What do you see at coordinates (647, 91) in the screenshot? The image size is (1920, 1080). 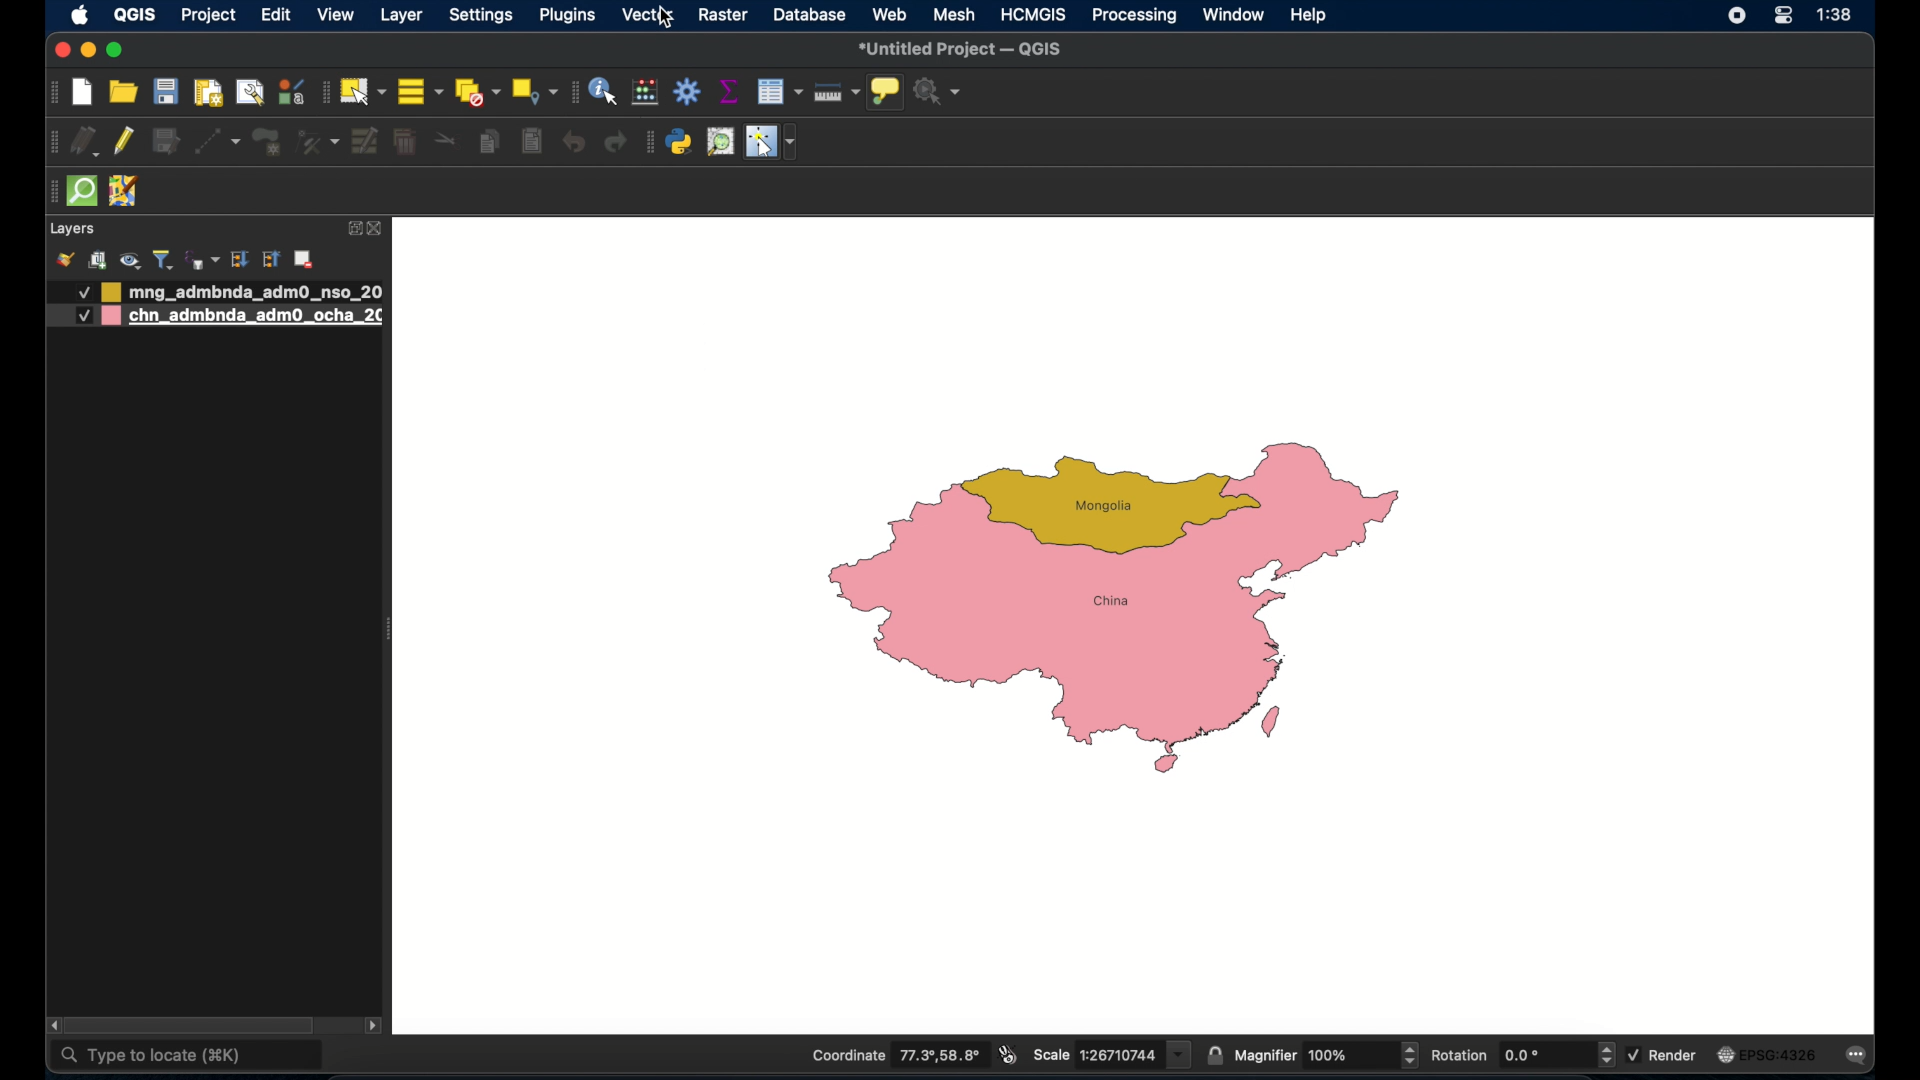 I see `open field calculator` at bounding box center [647, 91].